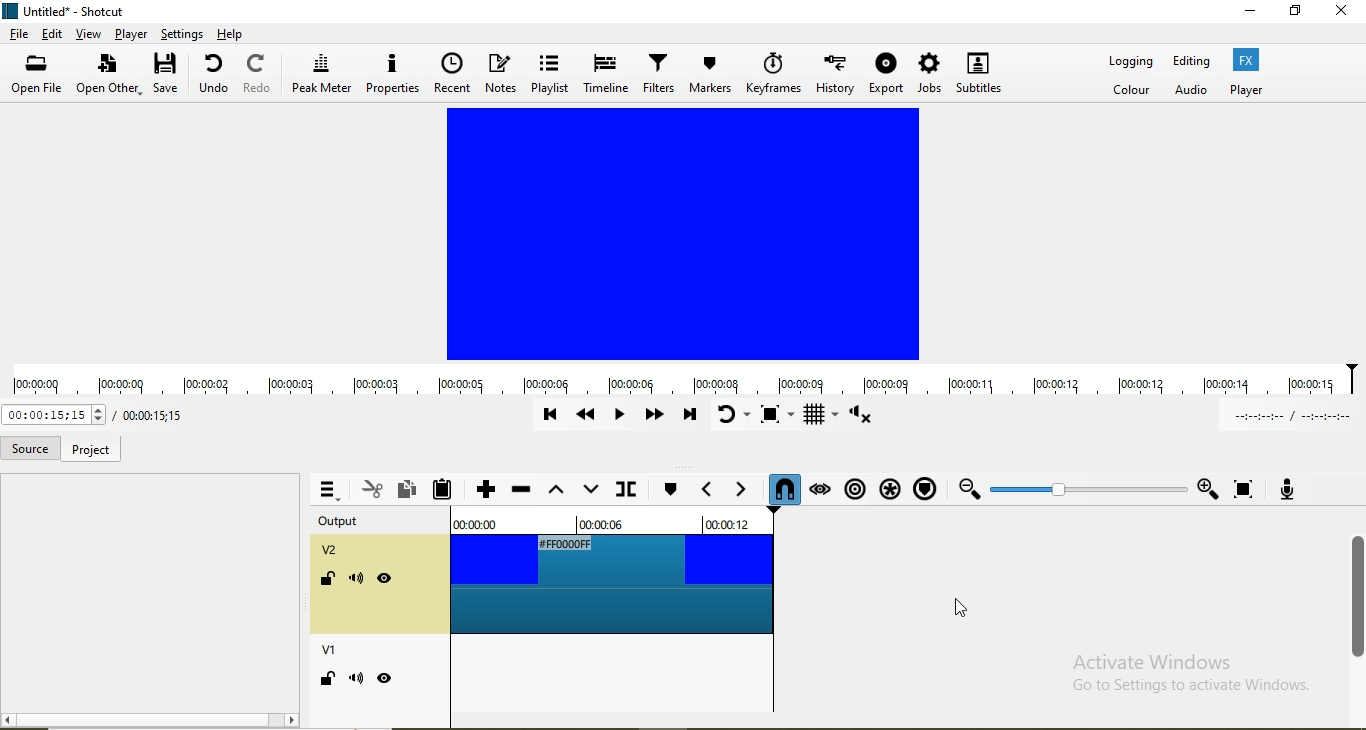  What do you see at coordinates (972, 606) in the screenshot?
I see `cursor` at bounding box center [972, 606].